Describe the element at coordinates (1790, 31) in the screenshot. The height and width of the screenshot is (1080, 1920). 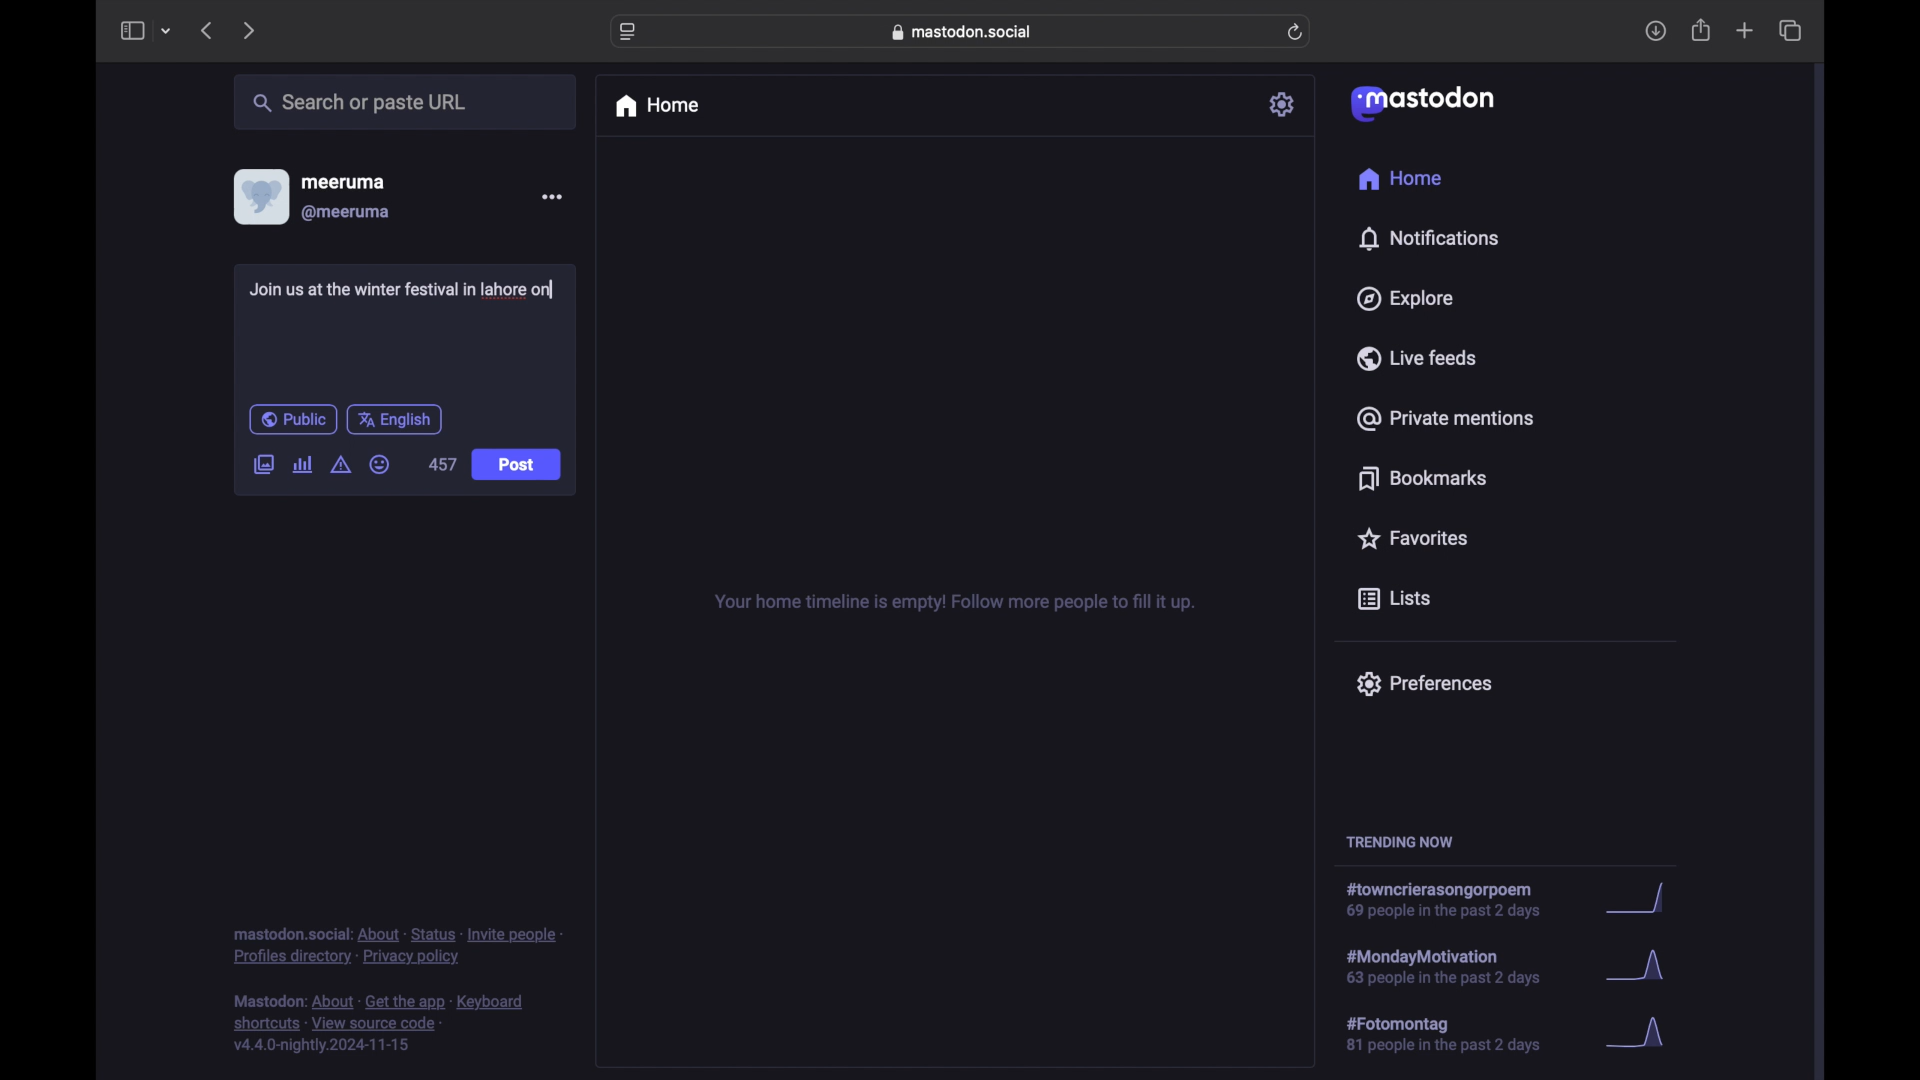
I see `show tab overview` at that location.